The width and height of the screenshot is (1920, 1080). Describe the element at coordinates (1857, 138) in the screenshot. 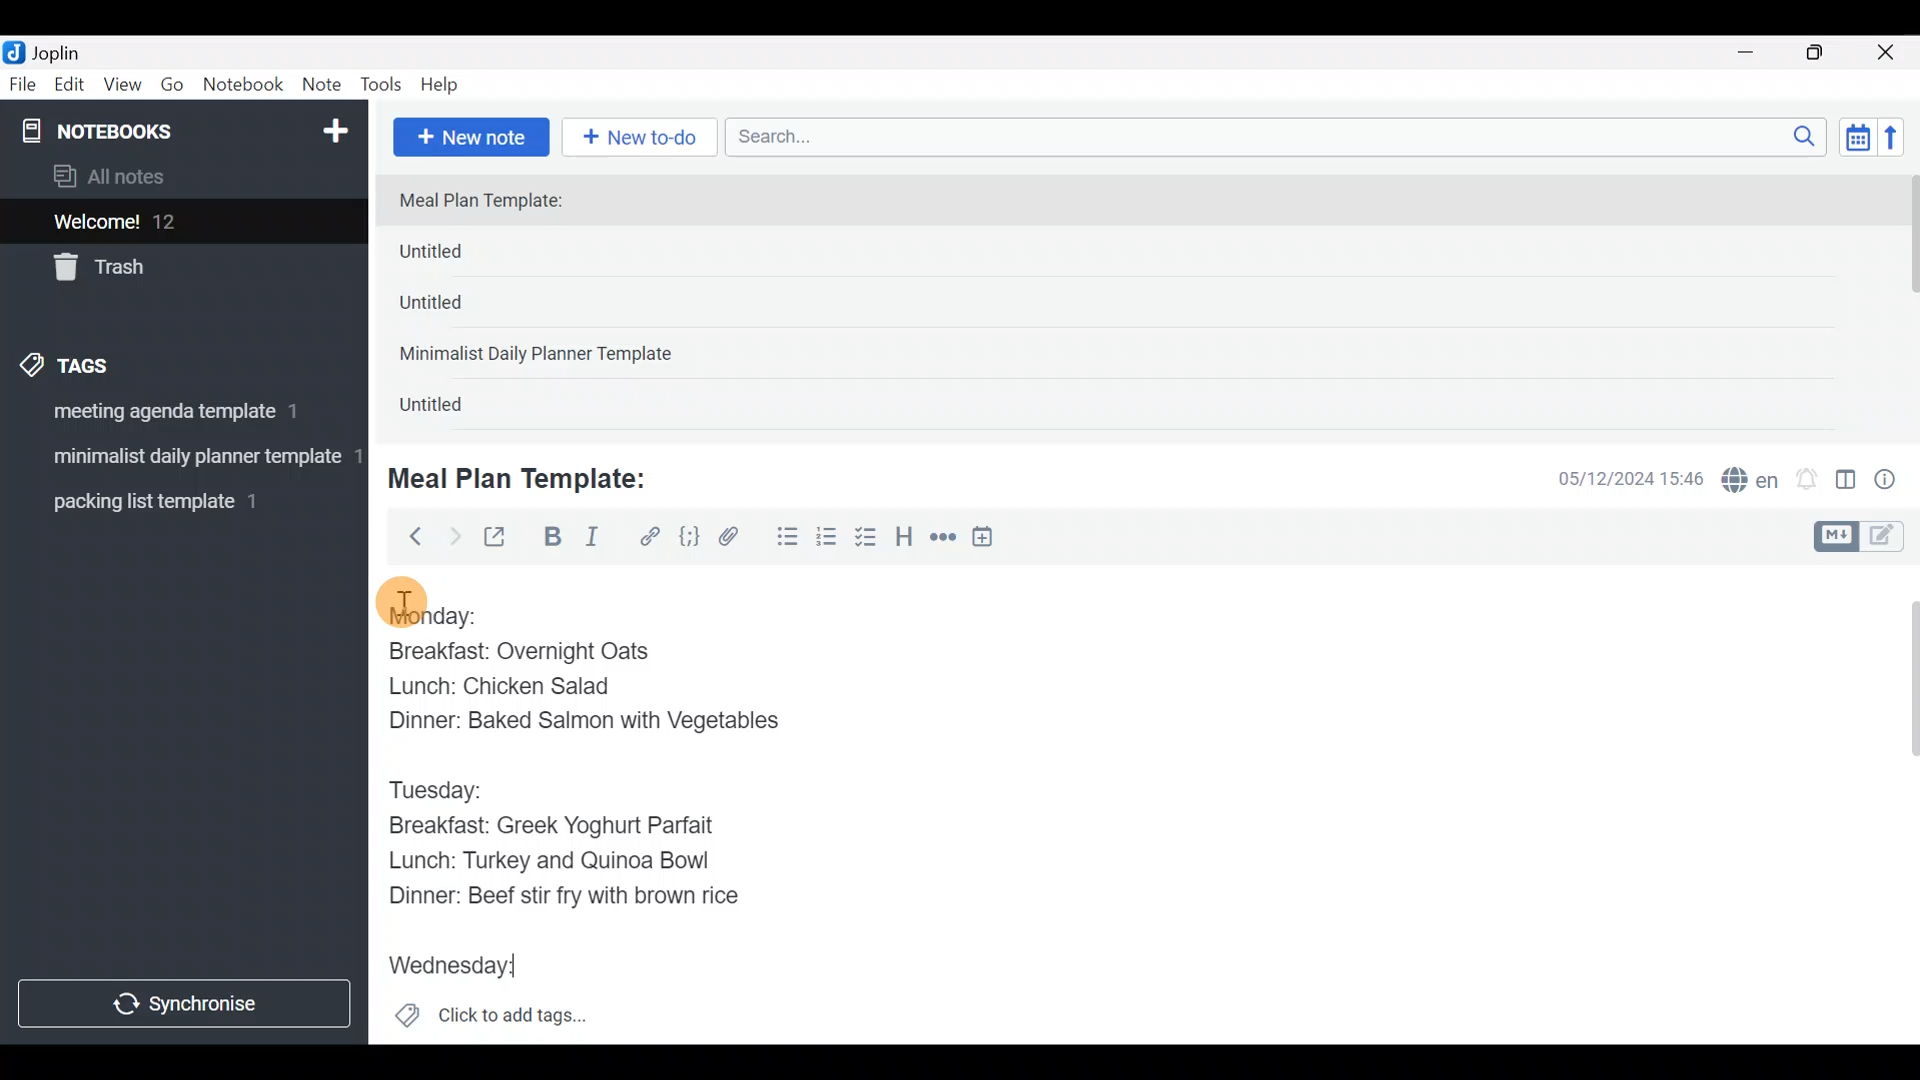

I see `Toggle sort order` at that location.